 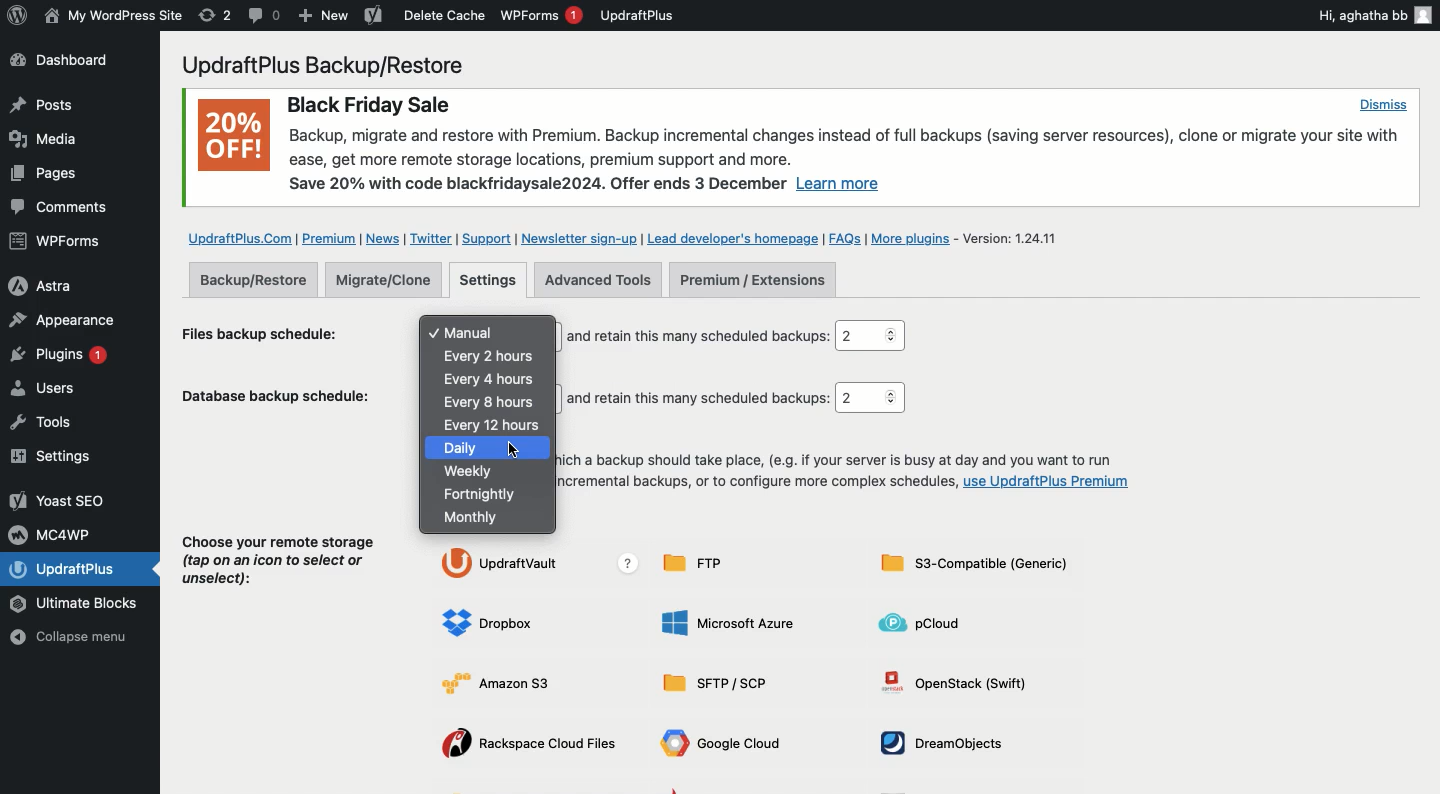 I want to click on To fix the time at which a backup should take place, (e.g. if your server is busy at day and you want to run
overnight), to take incremental backups, or to configure more complex schedules, use UpdraftPlus Premium, so click(x=847, y=473).